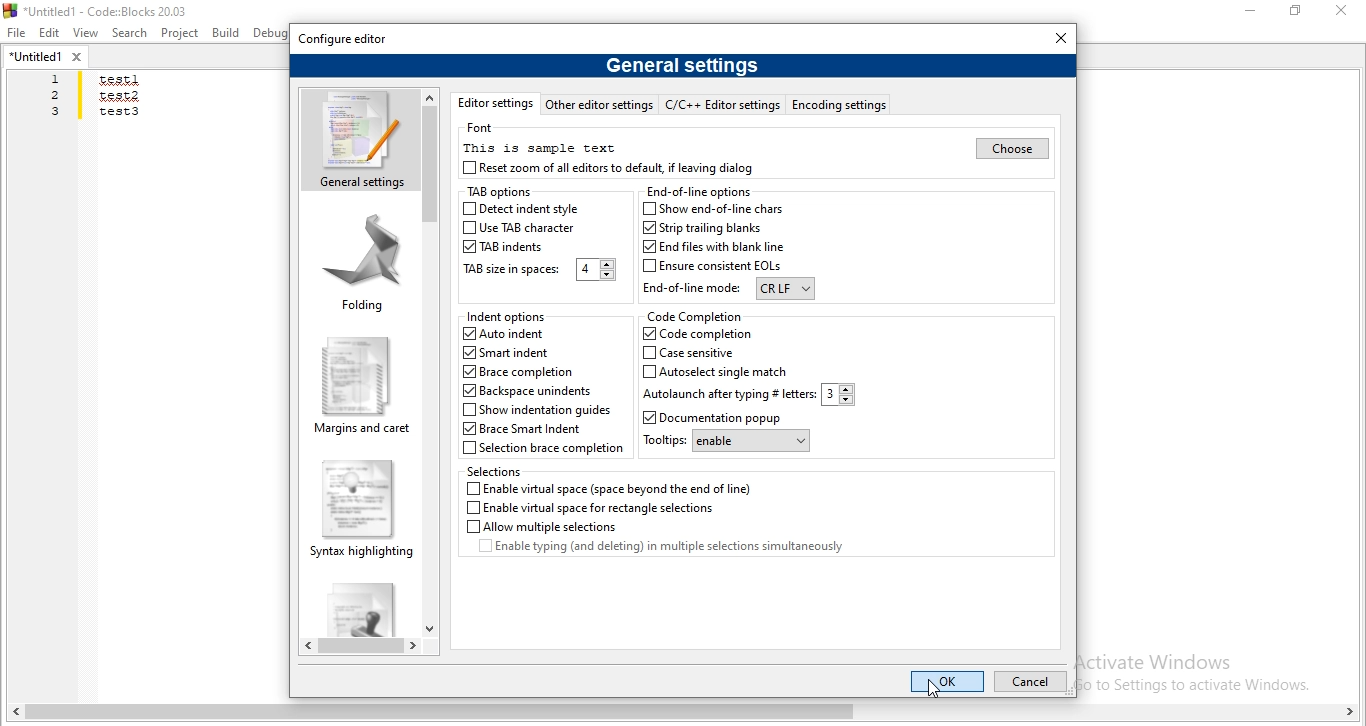 This screenshot has height=726, width=1366. Describe the element at coordinates (717, 209) in the screenshot. I see `Show end-of-line chars ` at that location.